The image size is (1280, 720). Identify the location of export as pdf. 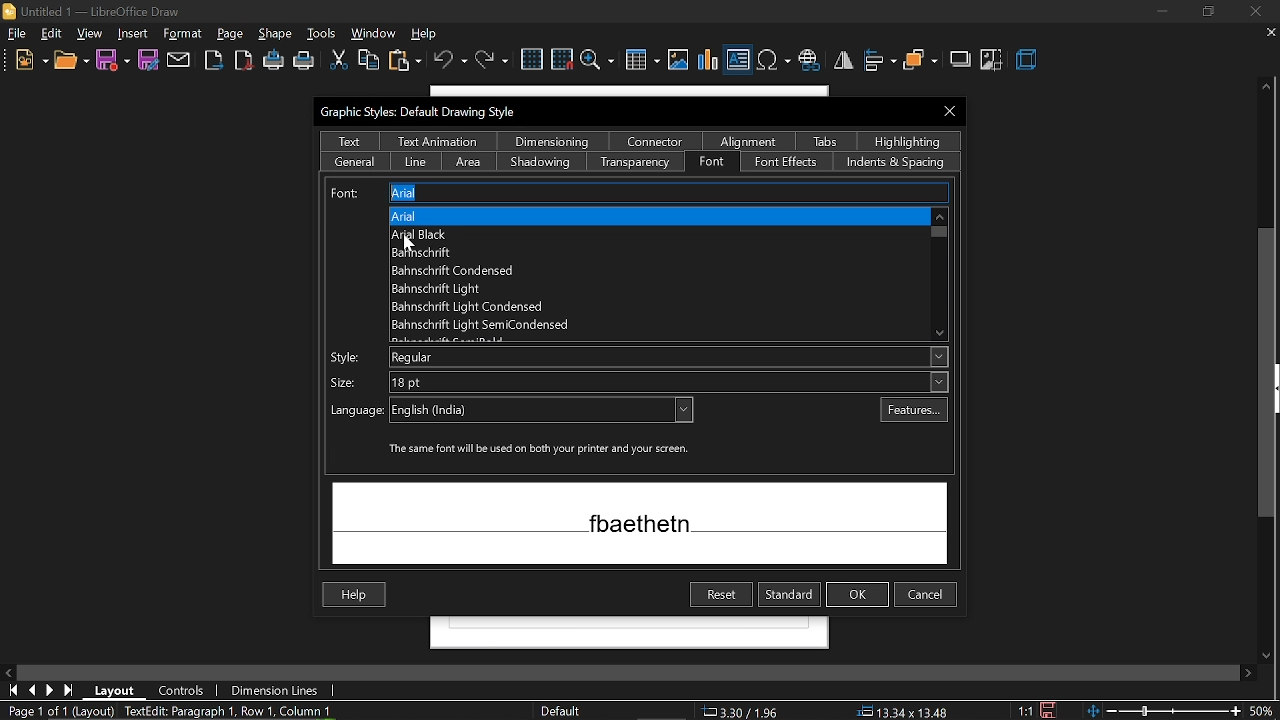
(243, 60).